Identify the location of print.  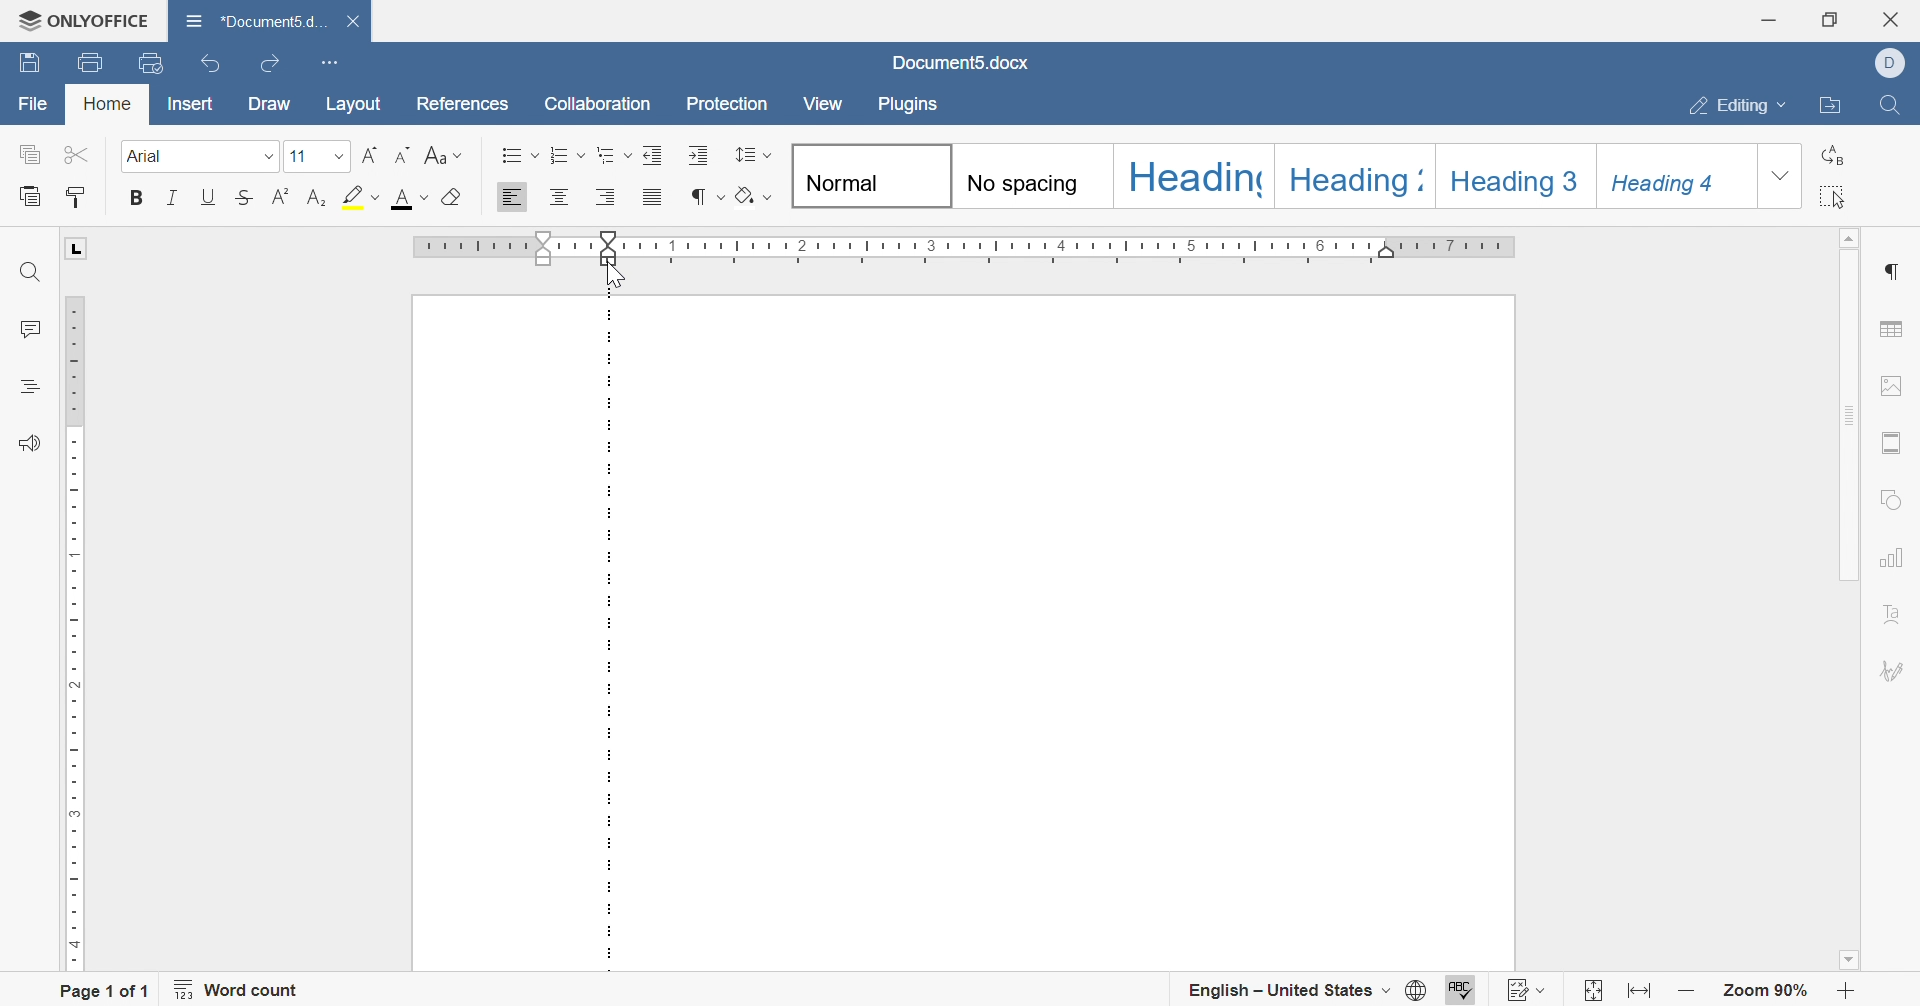
(94, 62).